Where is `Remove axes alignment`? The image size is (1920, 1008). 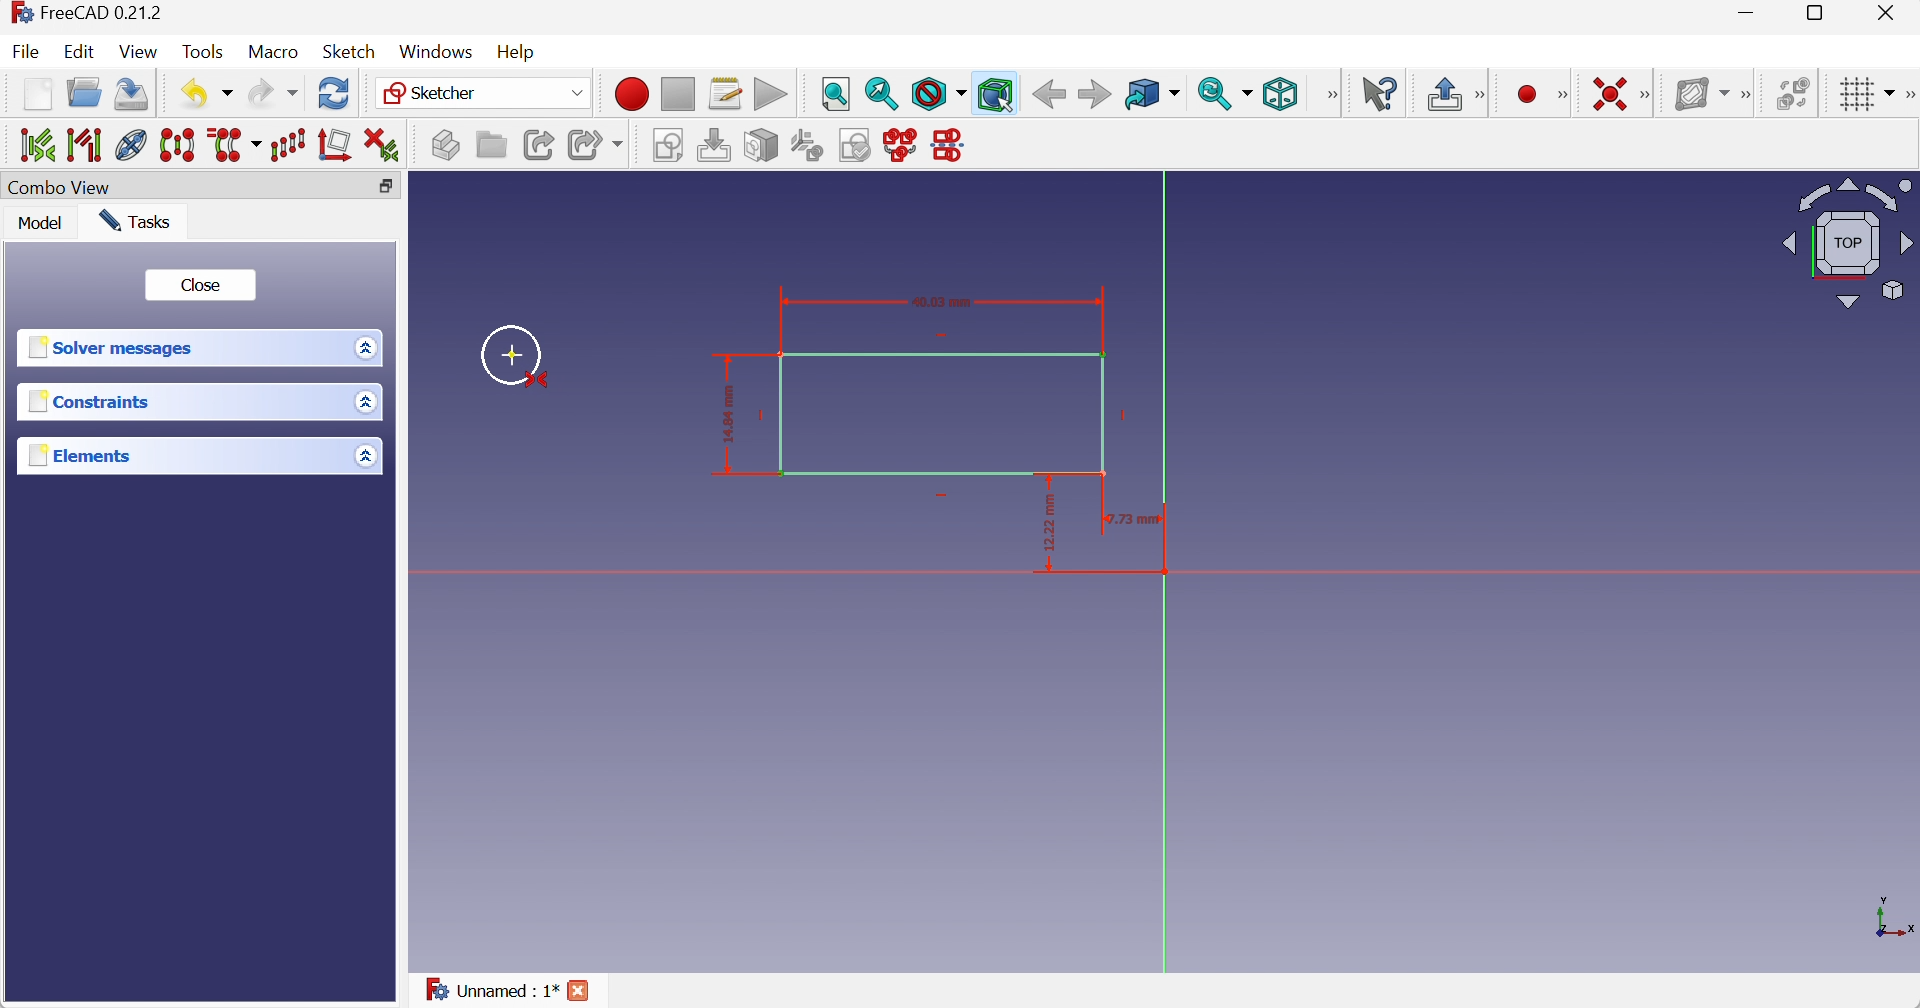
Remove axes alignment is located at coordinates (335, 145).